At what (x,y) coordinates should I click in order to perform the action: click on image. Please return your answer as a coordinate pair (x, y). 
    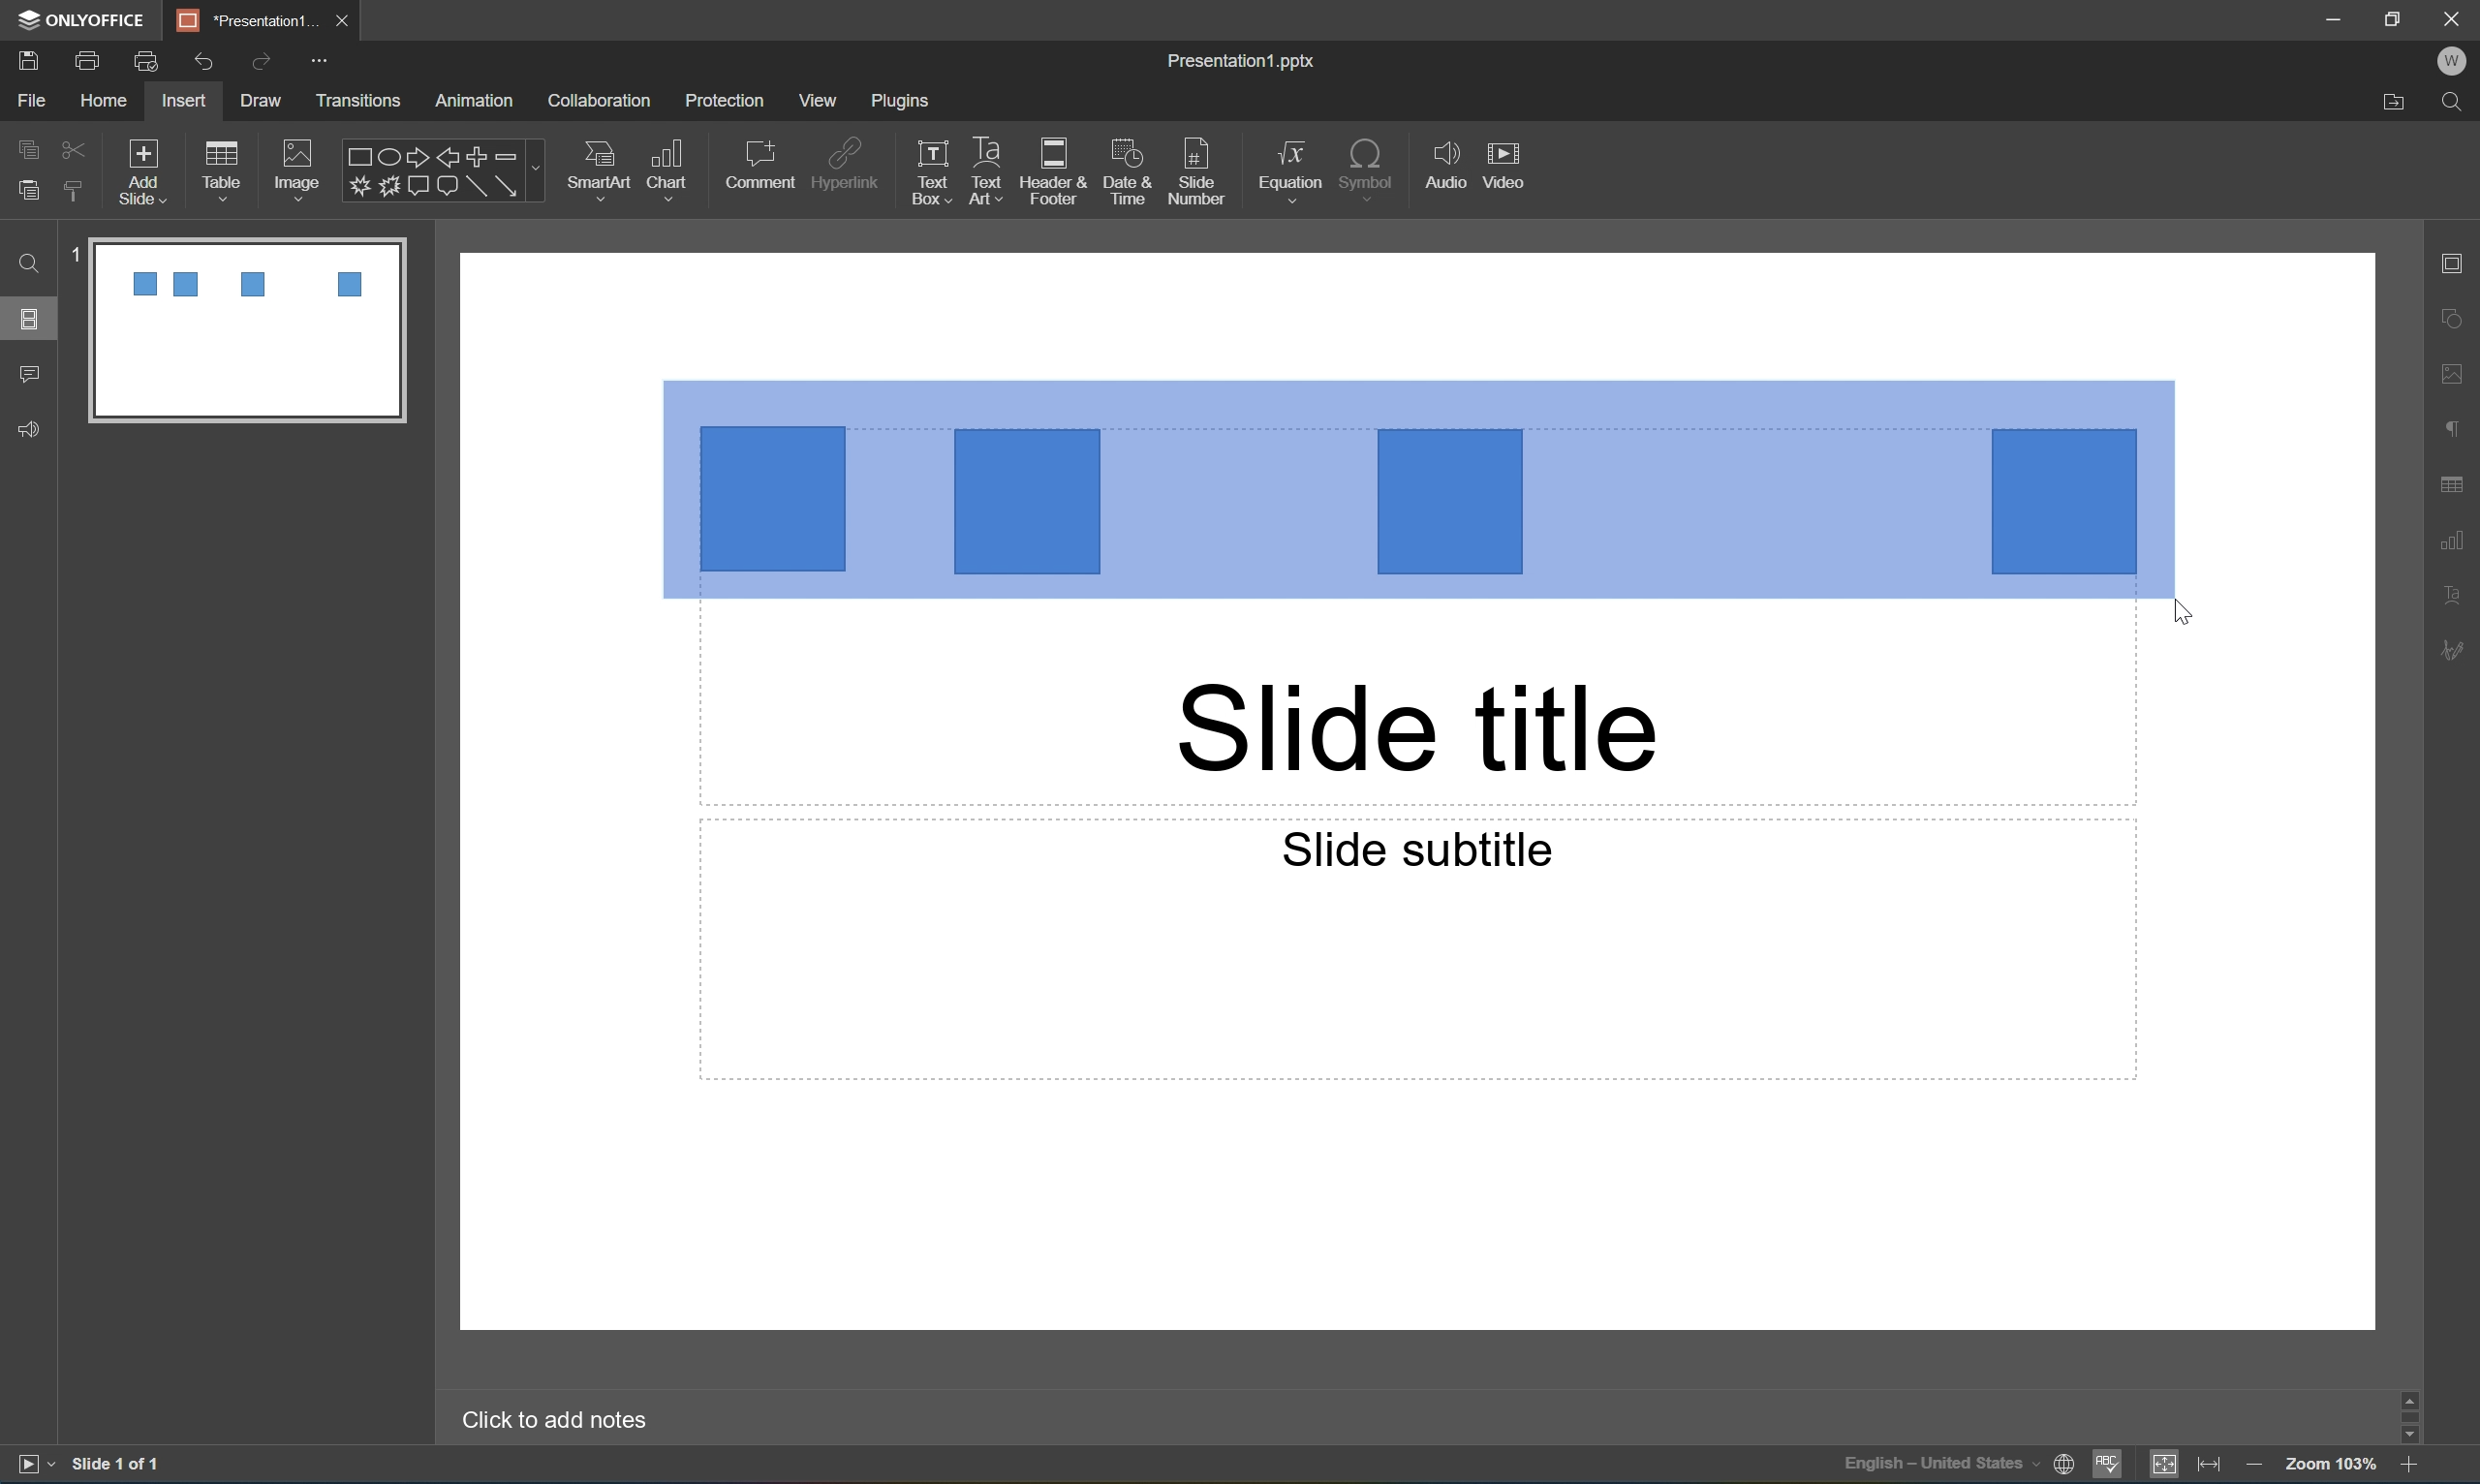
    Looking at the image, I should click on (296, 165).